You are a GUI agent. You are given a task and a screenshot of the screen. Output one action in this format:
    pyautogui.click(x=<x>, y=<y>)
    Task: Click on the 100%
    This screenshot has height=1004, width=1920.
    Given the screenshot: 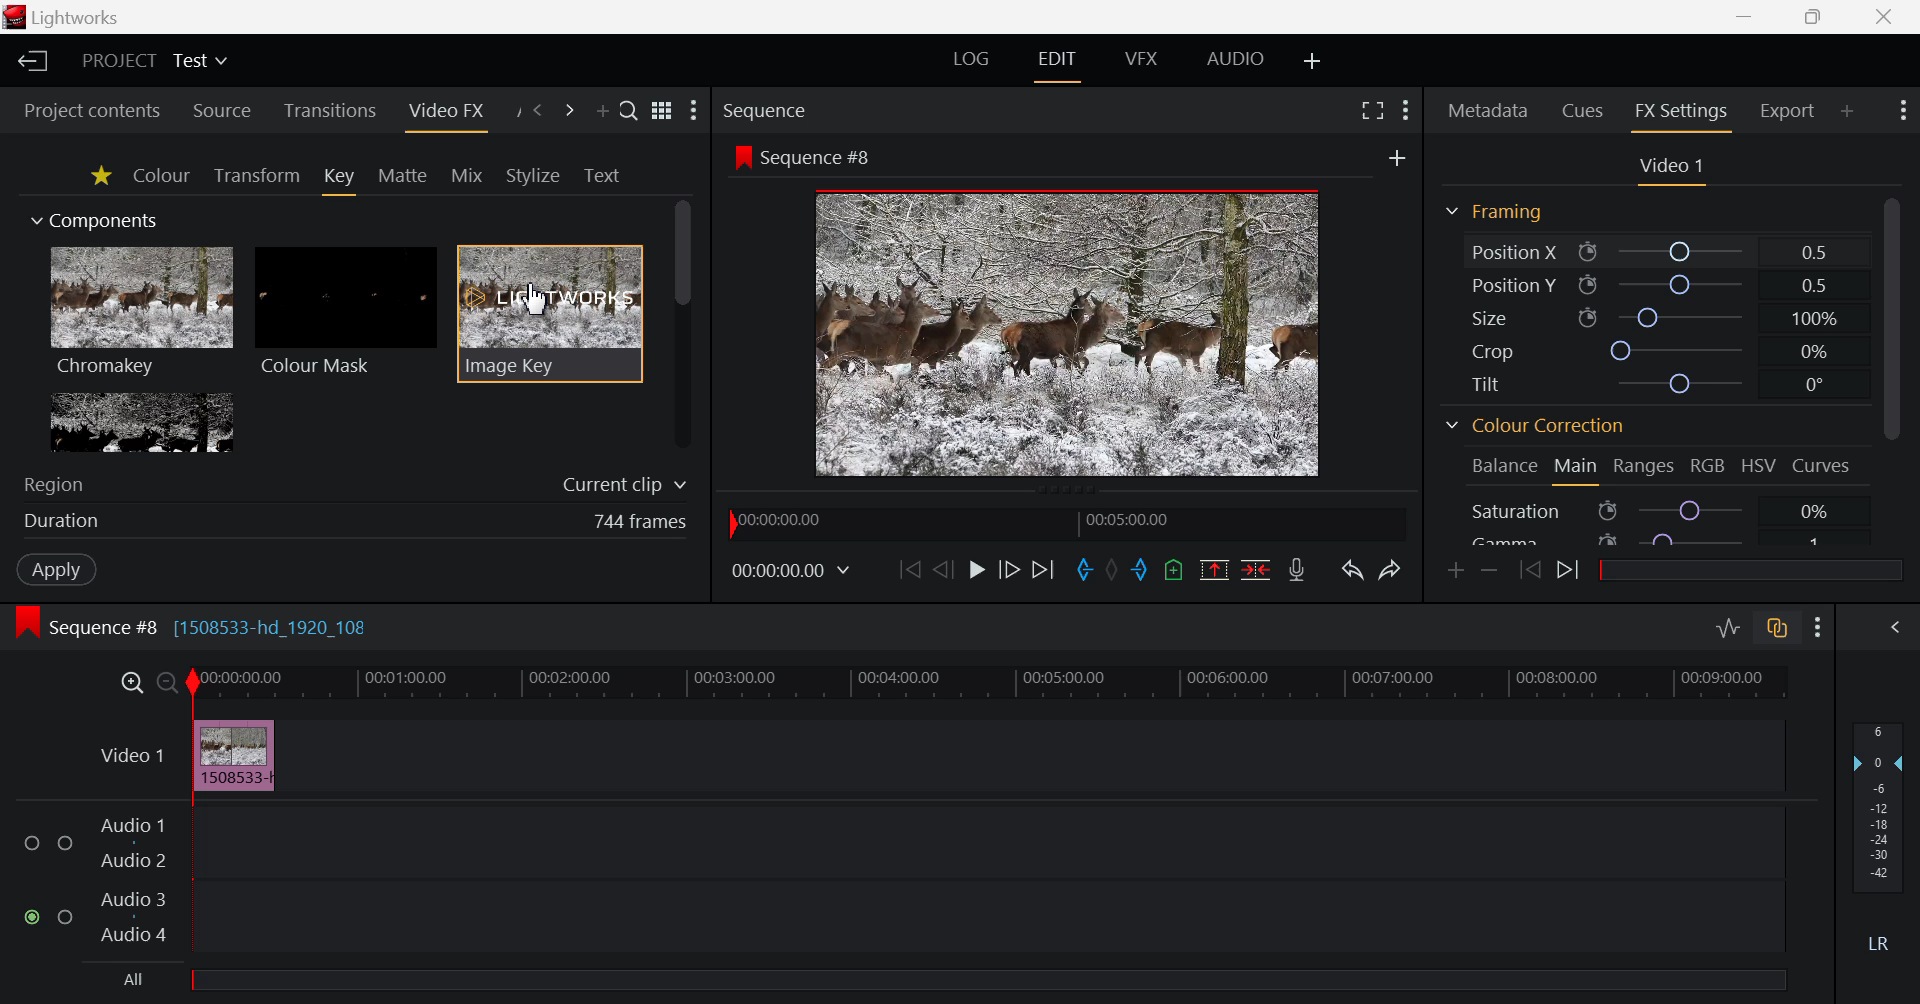 What is the action you would take?
    pyautogui.click(x=1816, y=320)
    